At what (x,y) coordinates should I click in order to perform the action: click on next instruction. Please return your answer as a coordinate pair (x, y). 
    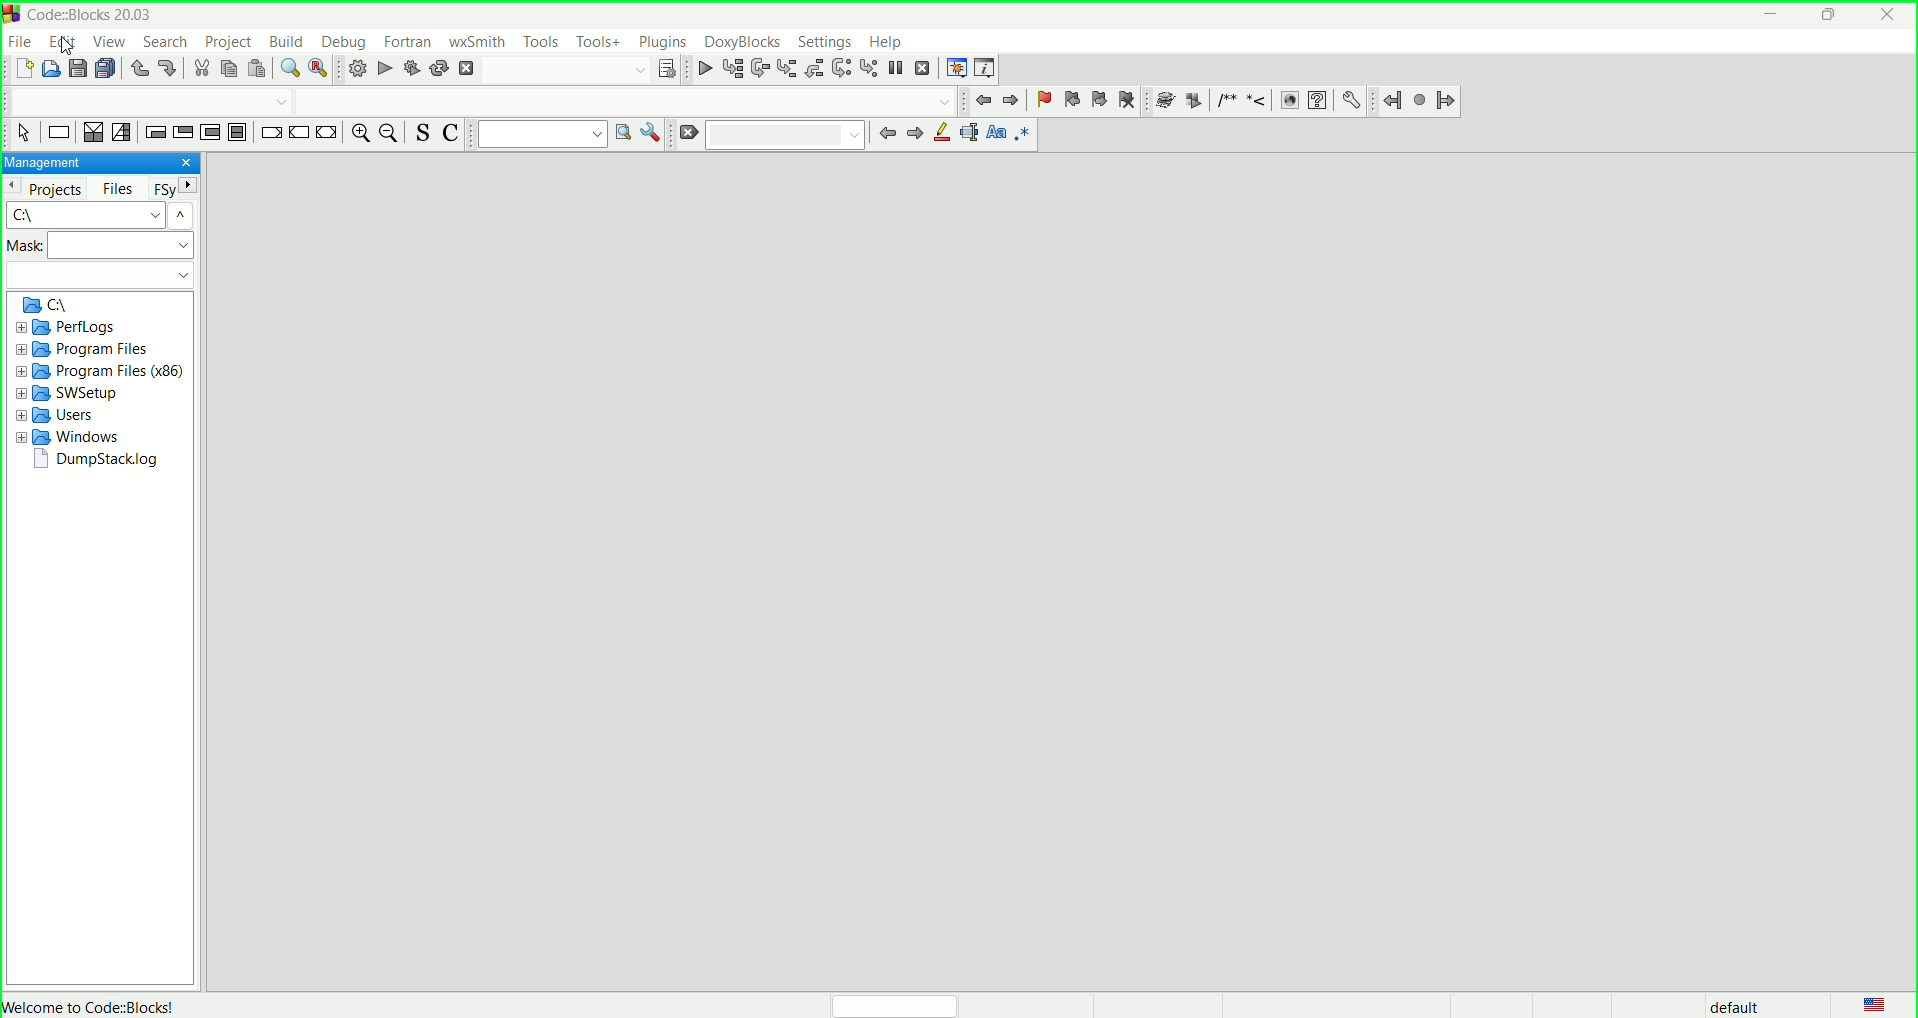
    Looking at the image, I should click on (841, 68).